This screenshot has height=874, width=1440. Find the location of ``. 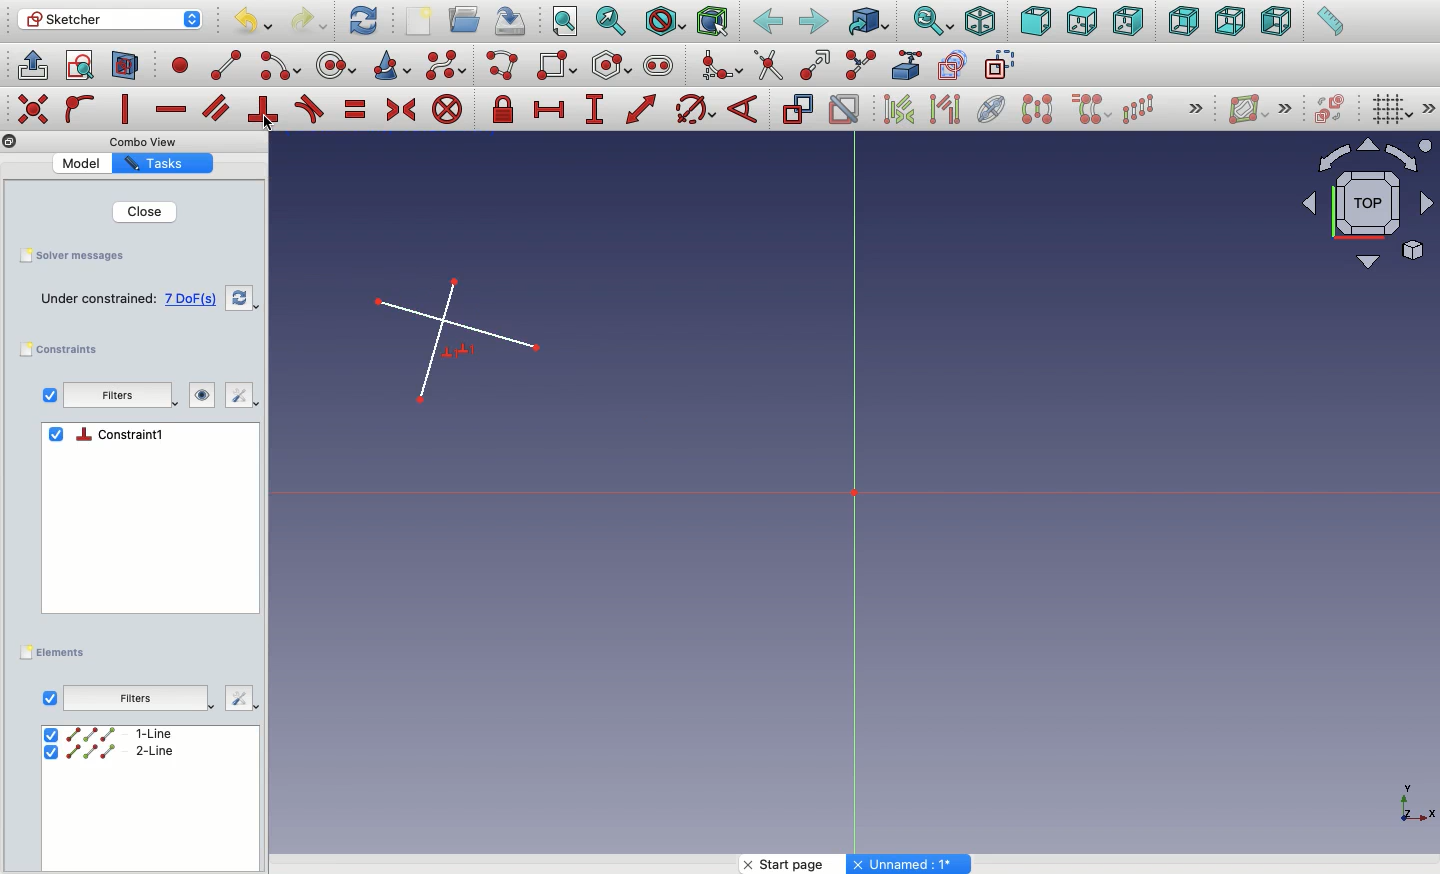

 is located at coordinates (242, 700).